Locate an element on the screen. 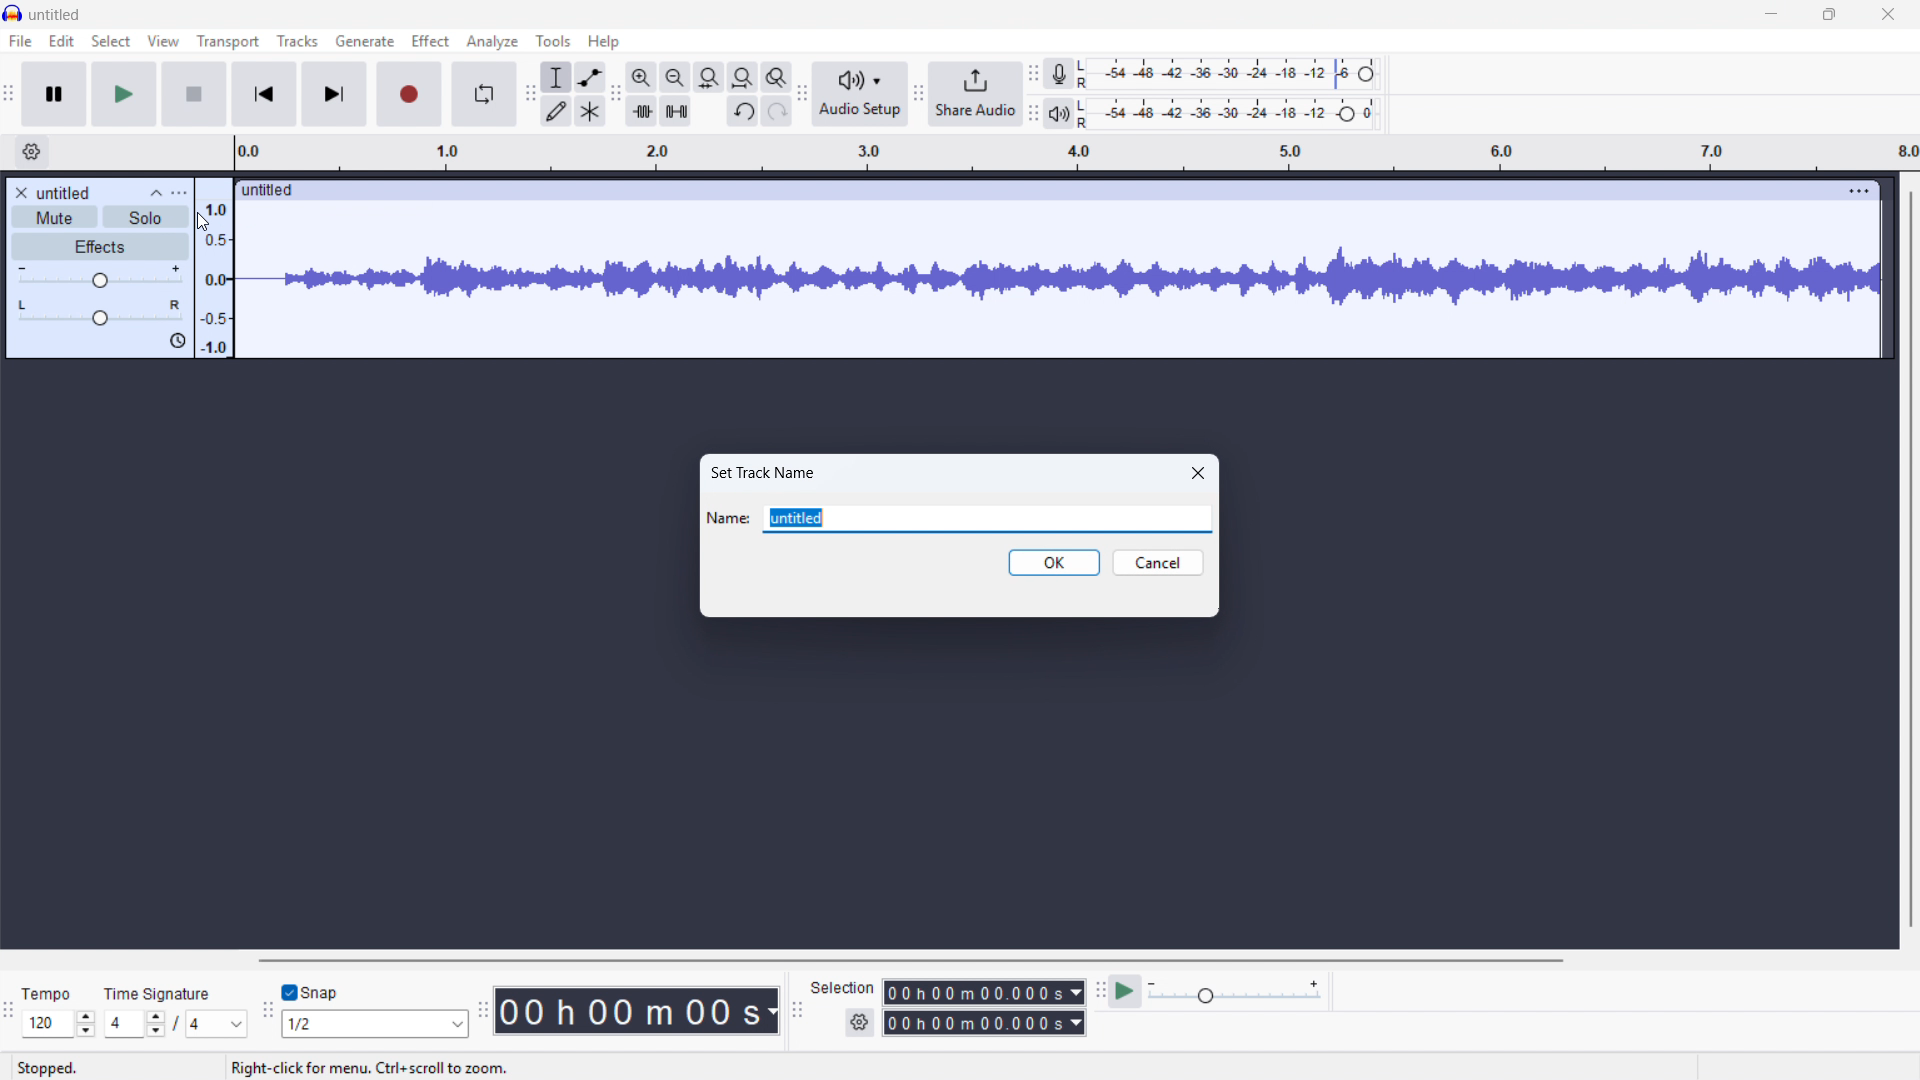  untitled is located at coordinates (64, 193).